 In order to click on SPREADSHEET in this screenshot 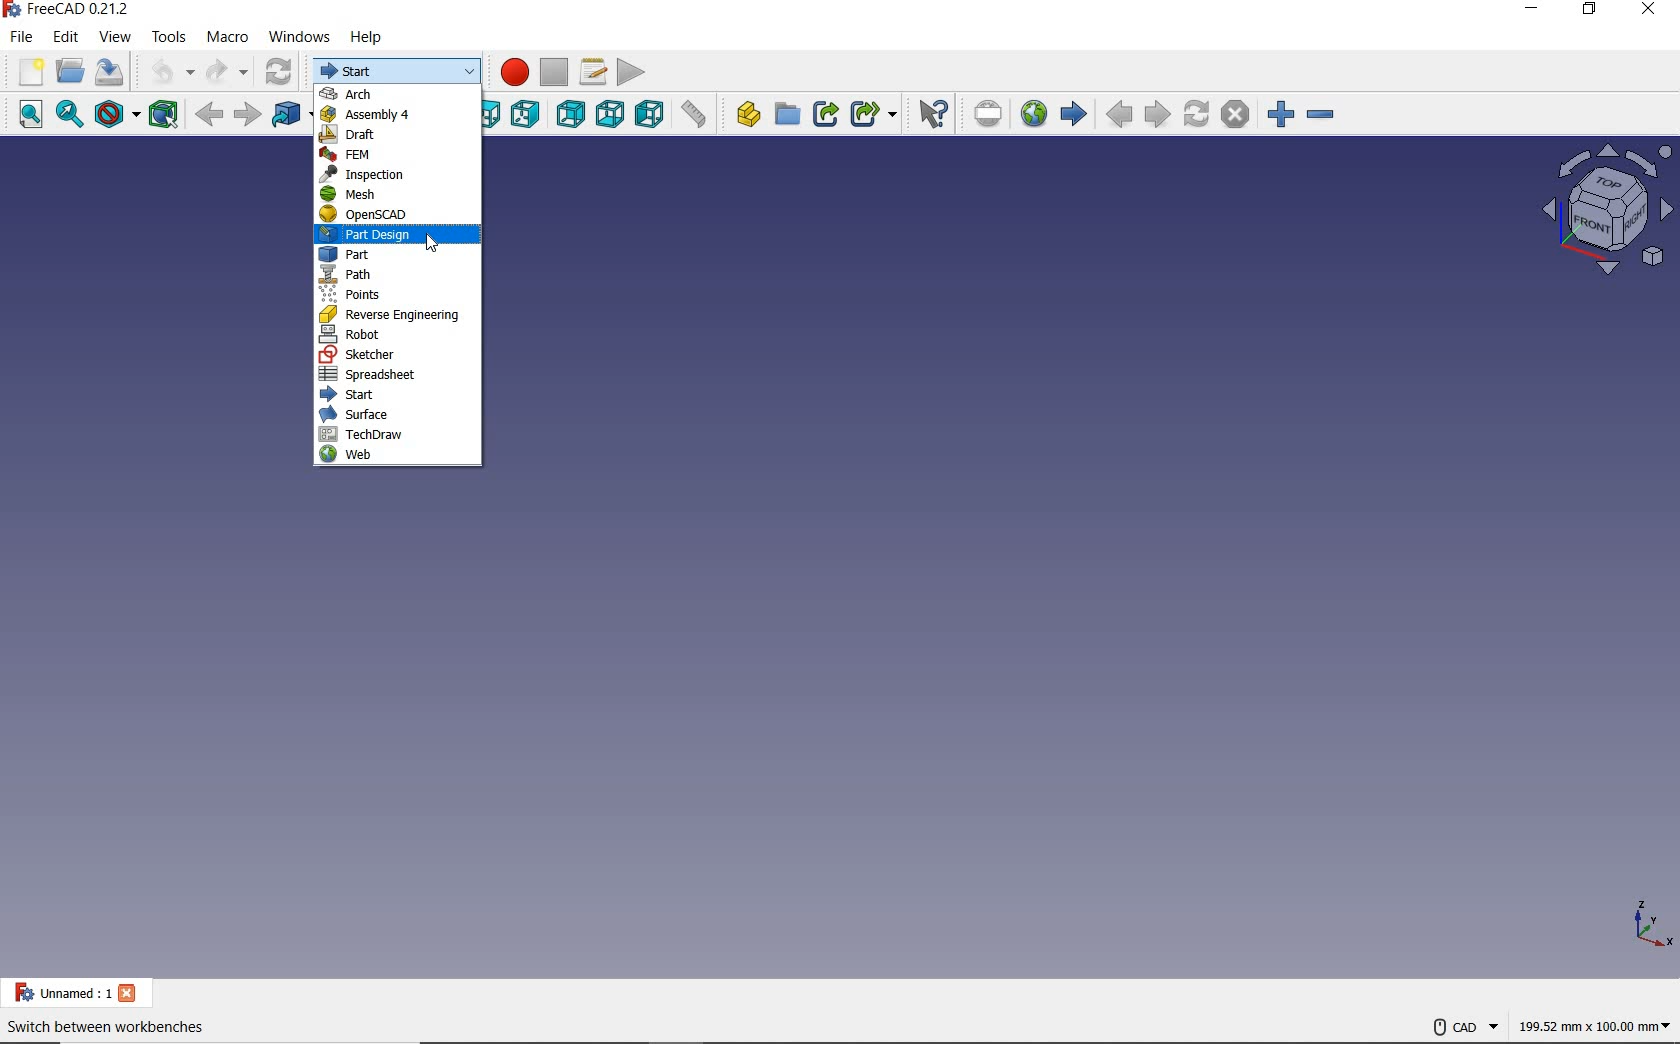, I will do `click(397, 376)`.